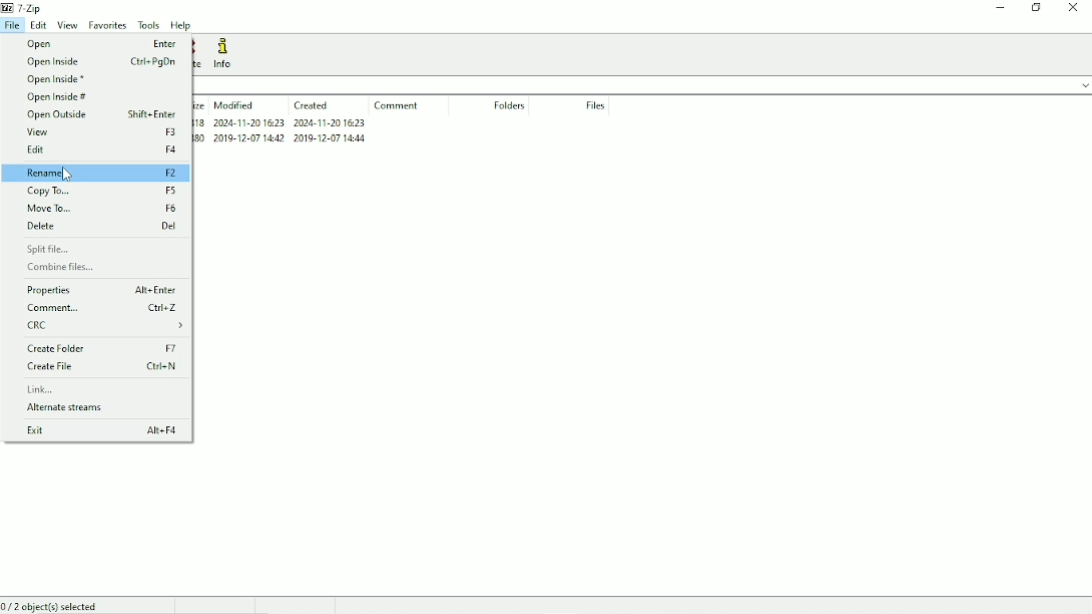 Image resolution: width=1092 pixels, height=614 pixels. What do you see at coordinates (50, 249) in the screenshot?
I see `Split file` at bounding box center [50, 249].